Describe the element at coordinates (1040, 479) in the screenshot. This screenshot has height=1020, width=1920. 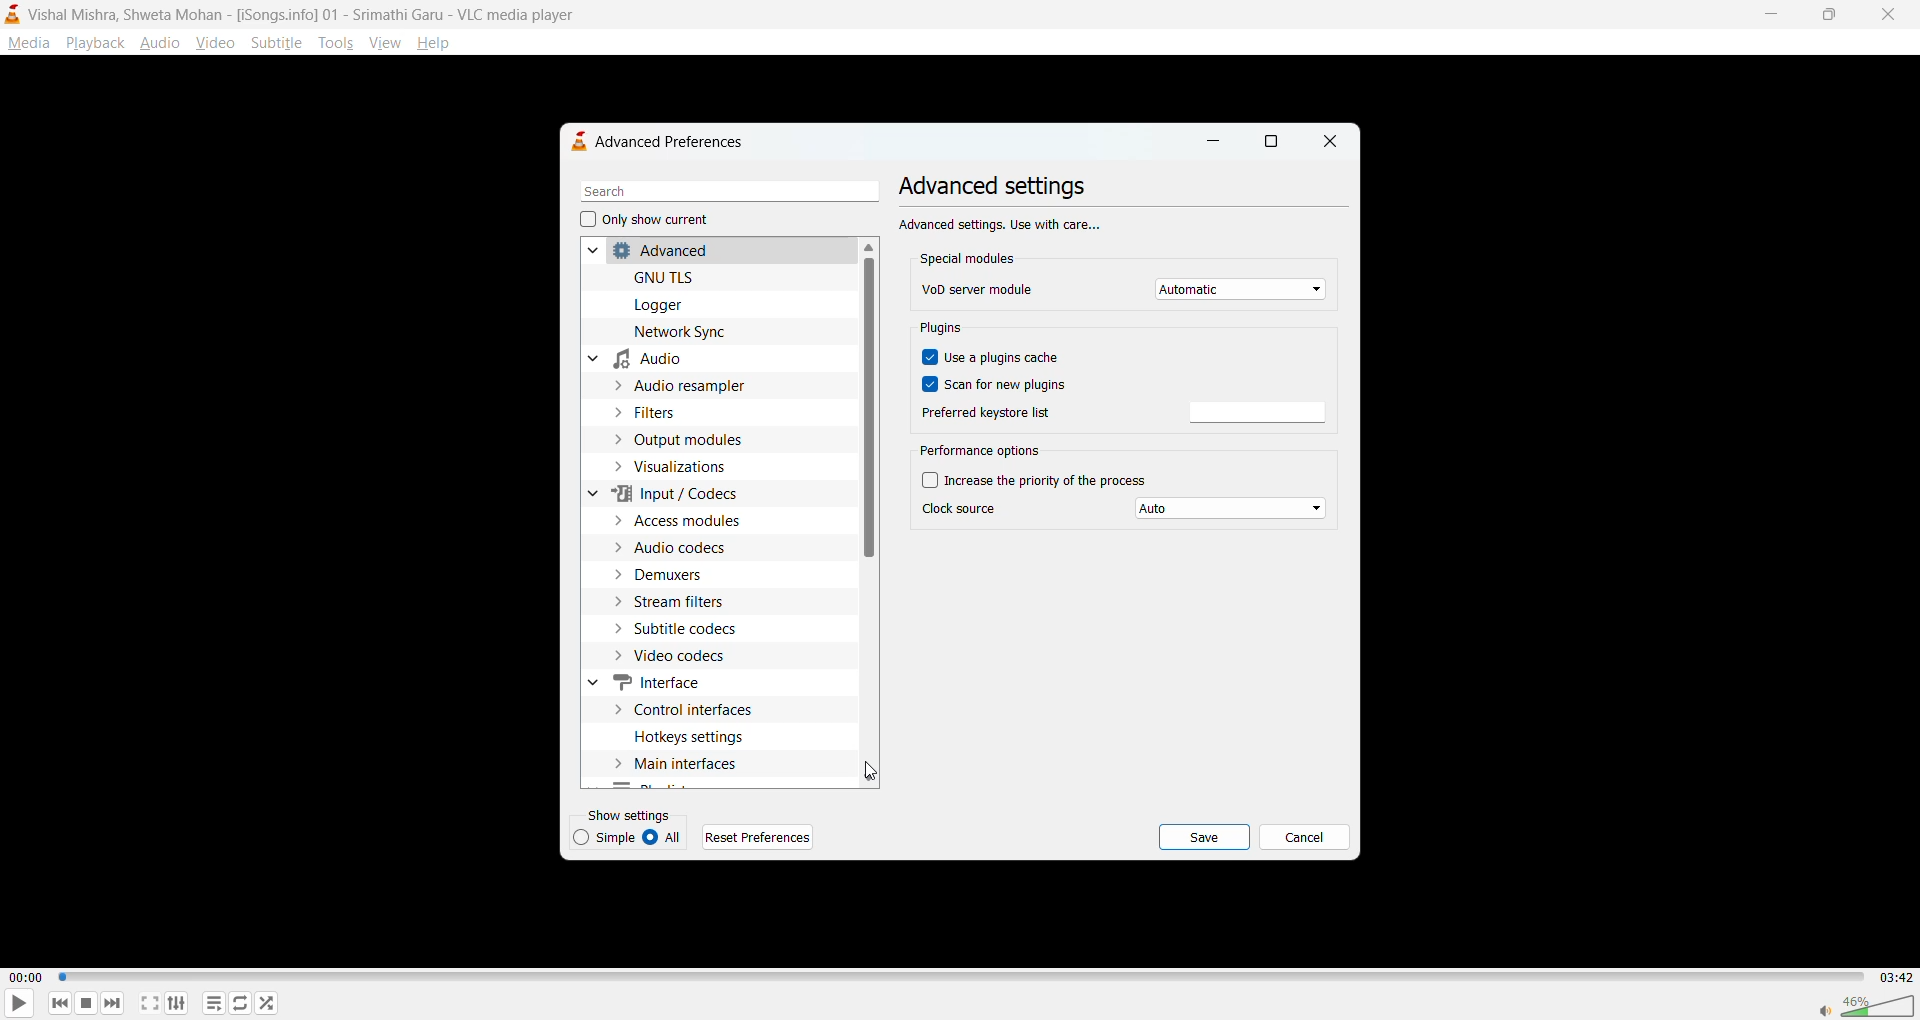
I see `increase the priority of the process` at that location.